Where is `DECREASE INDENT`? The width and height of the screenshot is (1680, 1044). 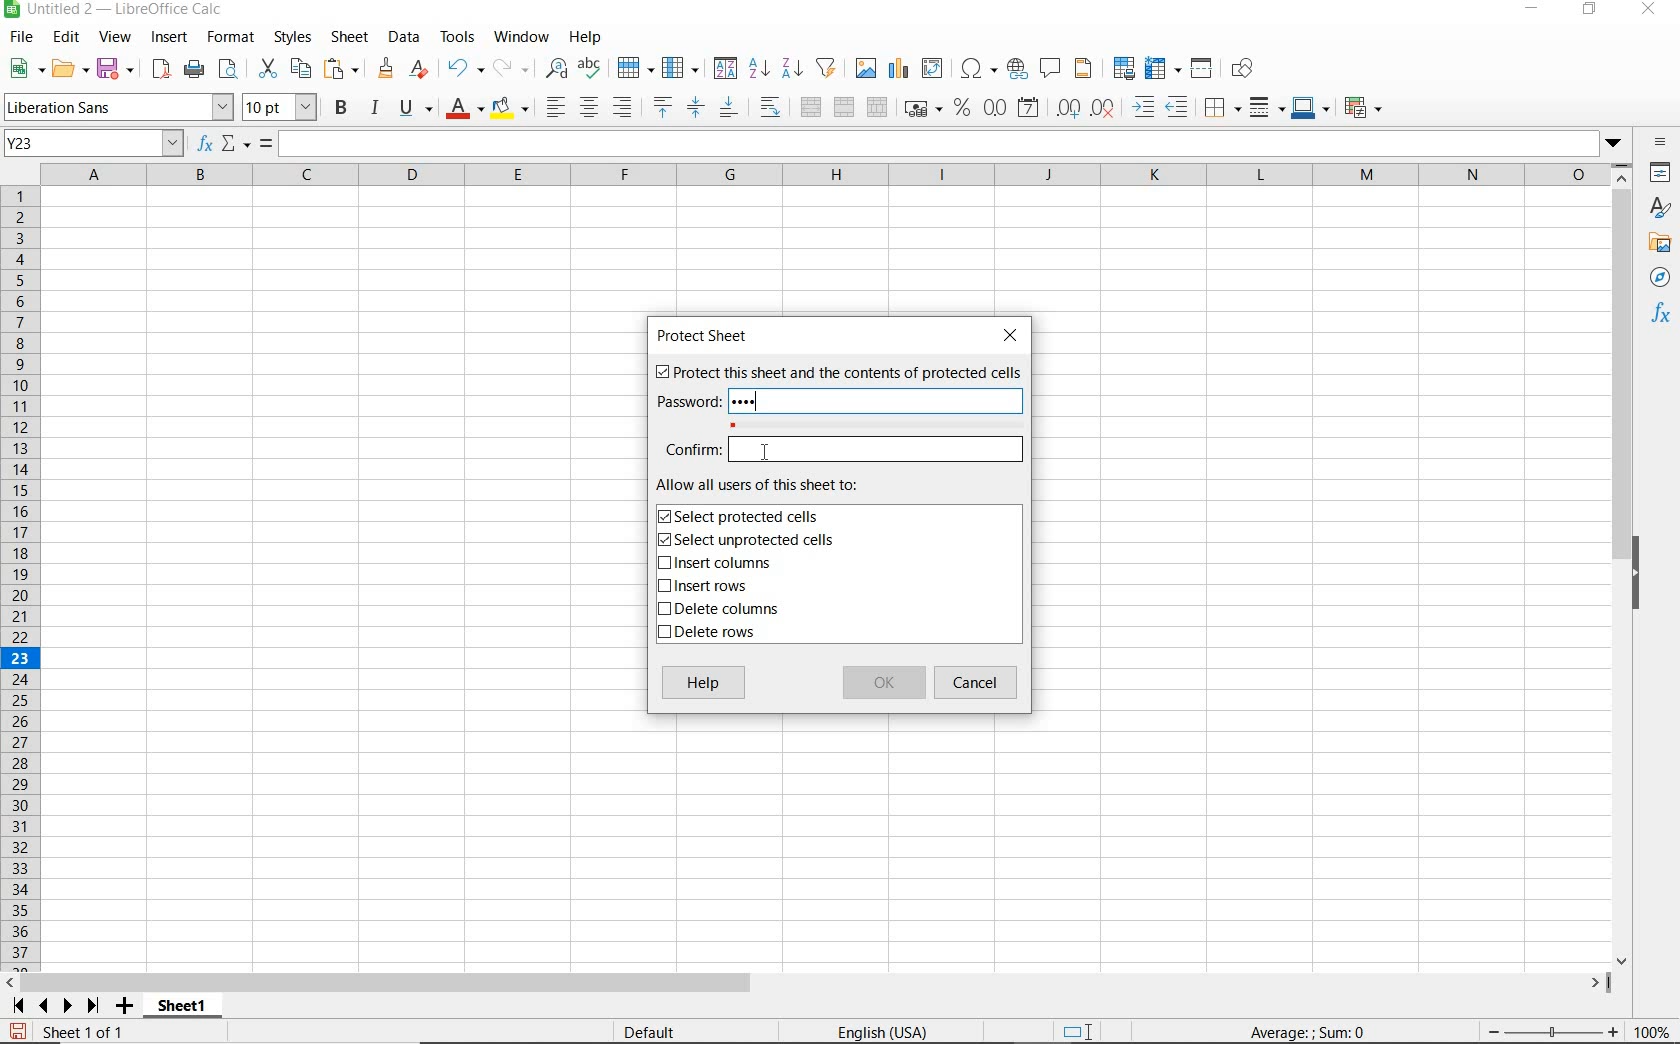 DECREASE INDENT is located at coordinates (1178, 109).